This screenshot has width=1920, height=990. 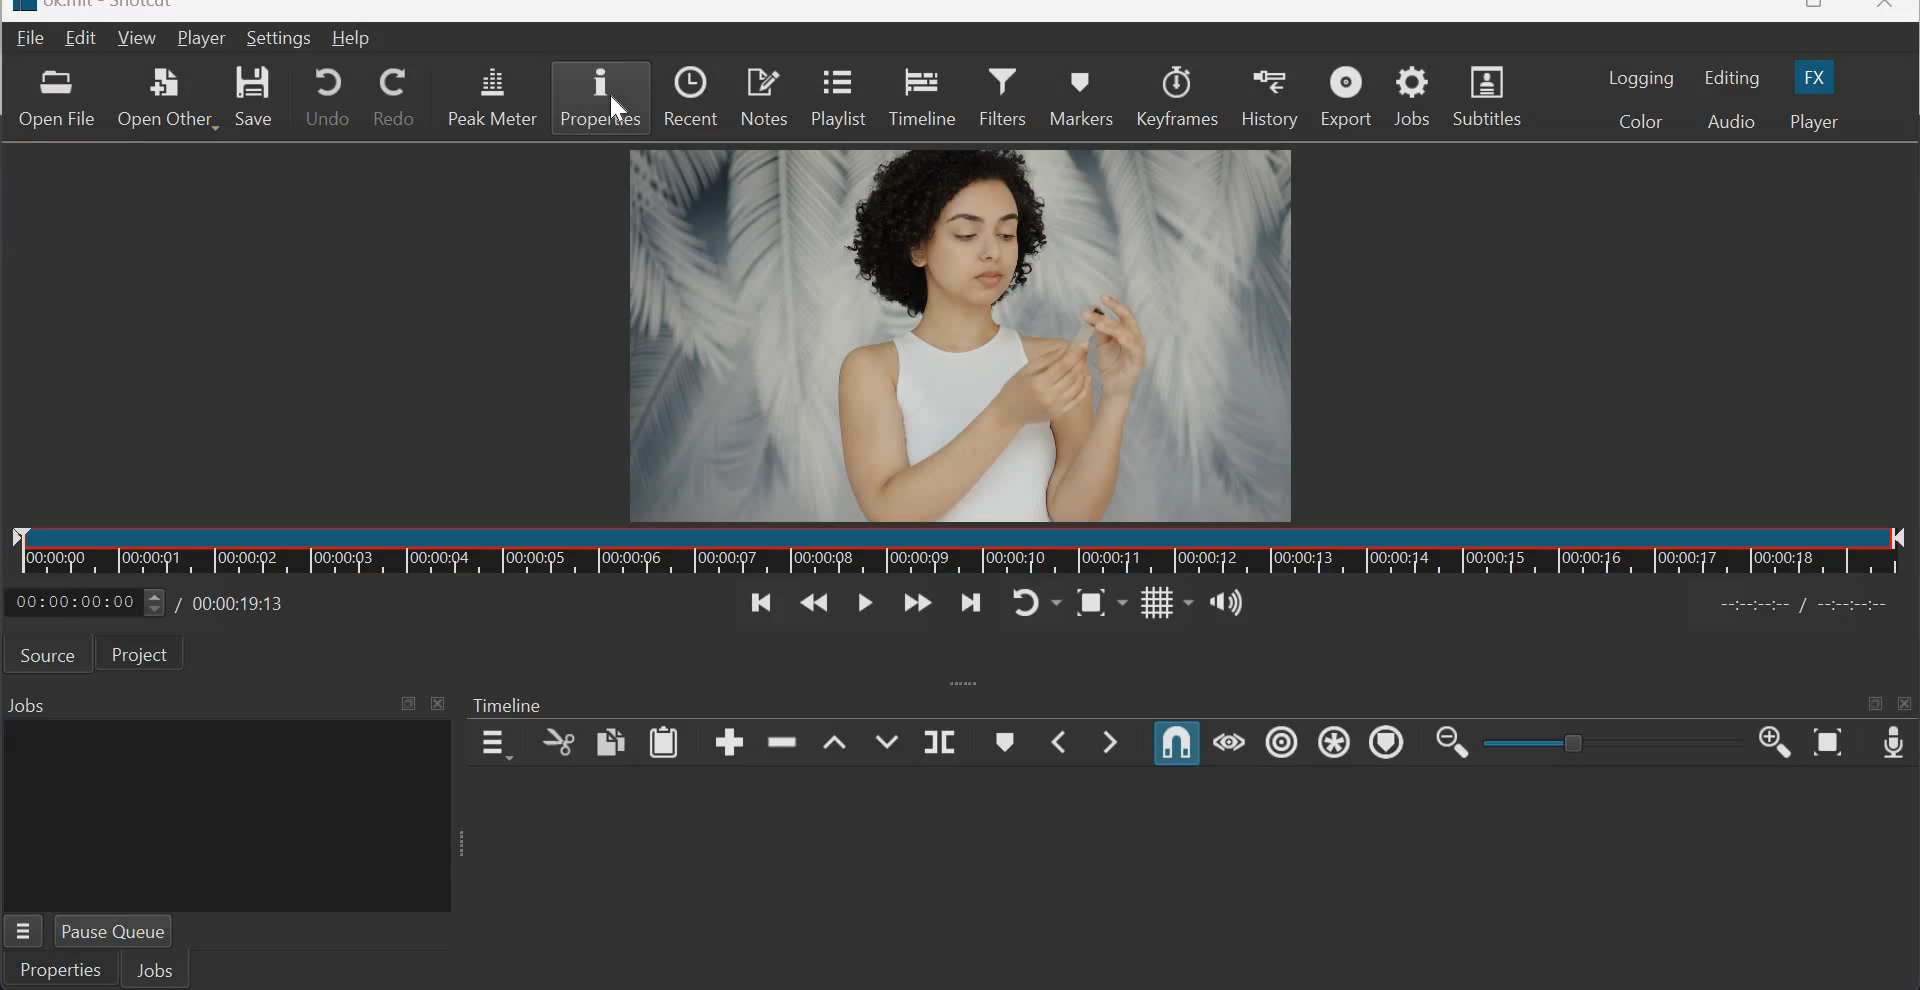 What do you see at coordinates (1814, 122) in the screenshot?
I see `Player` at bounding box center [1814, 122].